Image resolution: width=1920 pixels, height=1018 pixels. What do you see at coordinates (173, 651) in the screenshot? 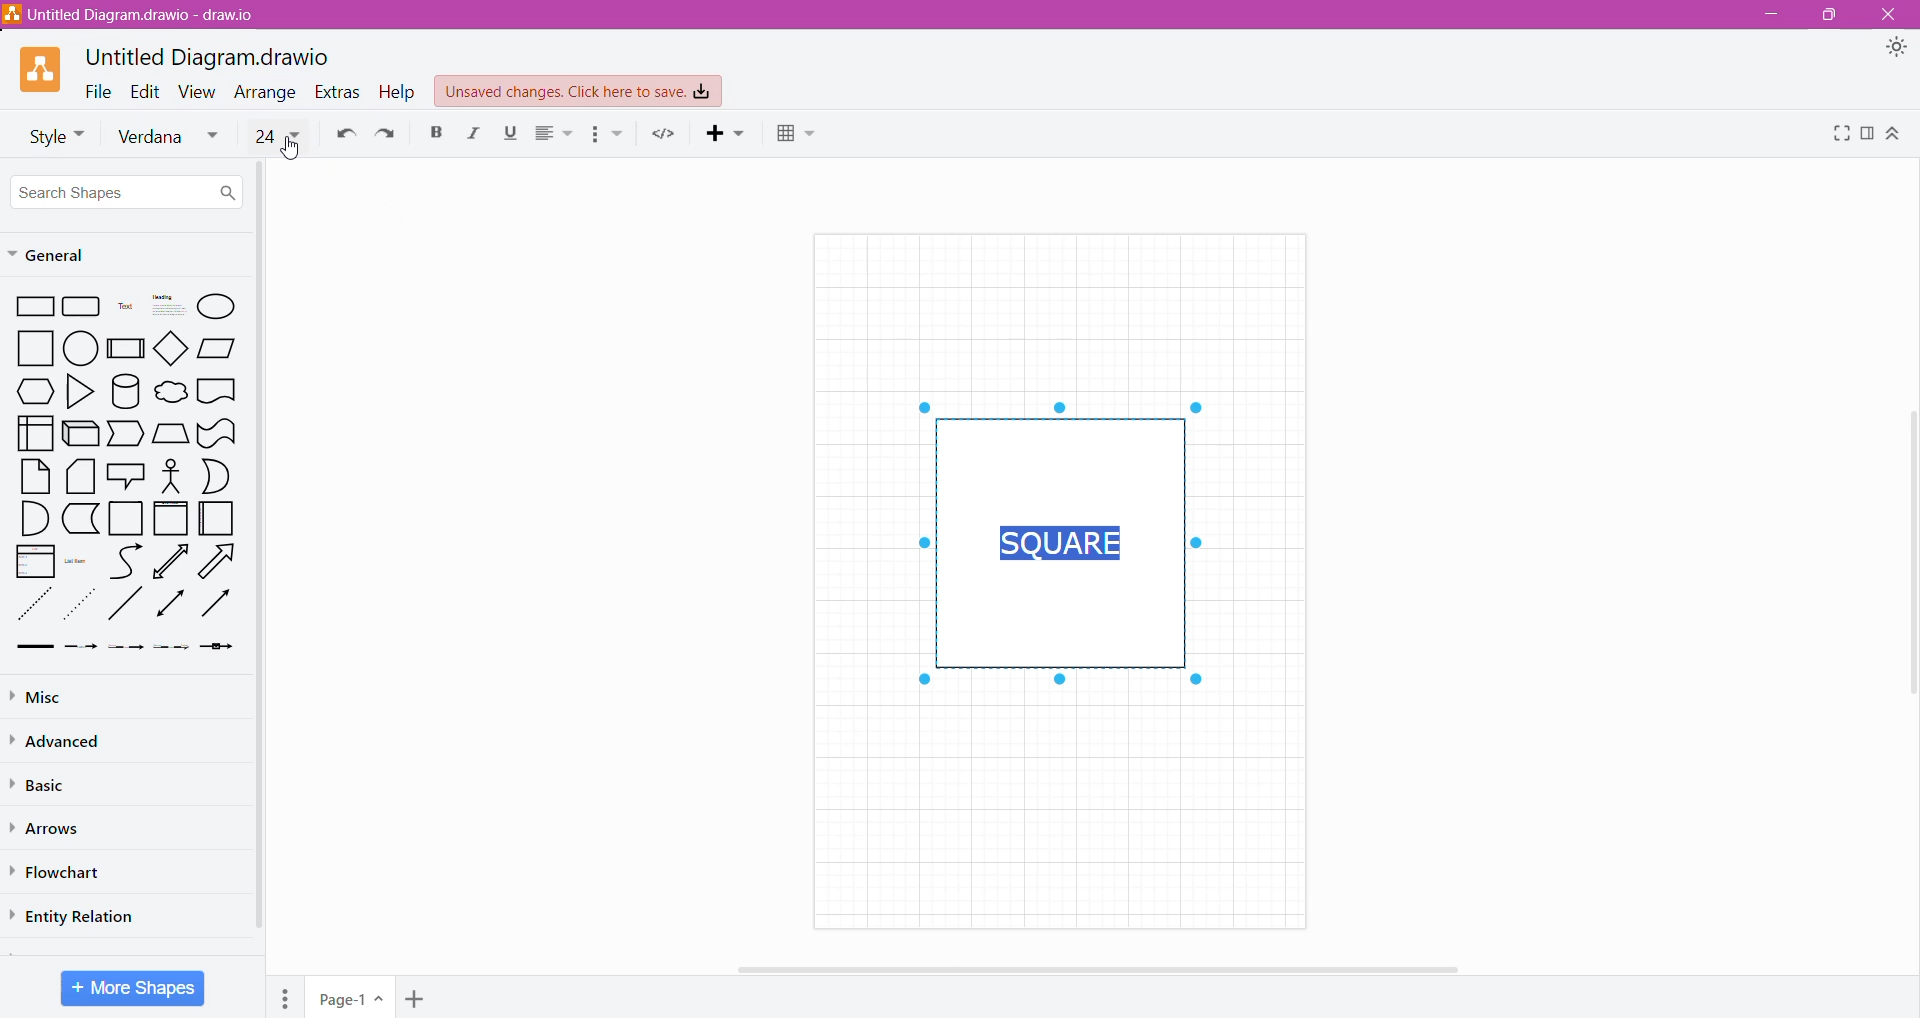
I see `Dotted Arrow` at bounding box center [173, 651].